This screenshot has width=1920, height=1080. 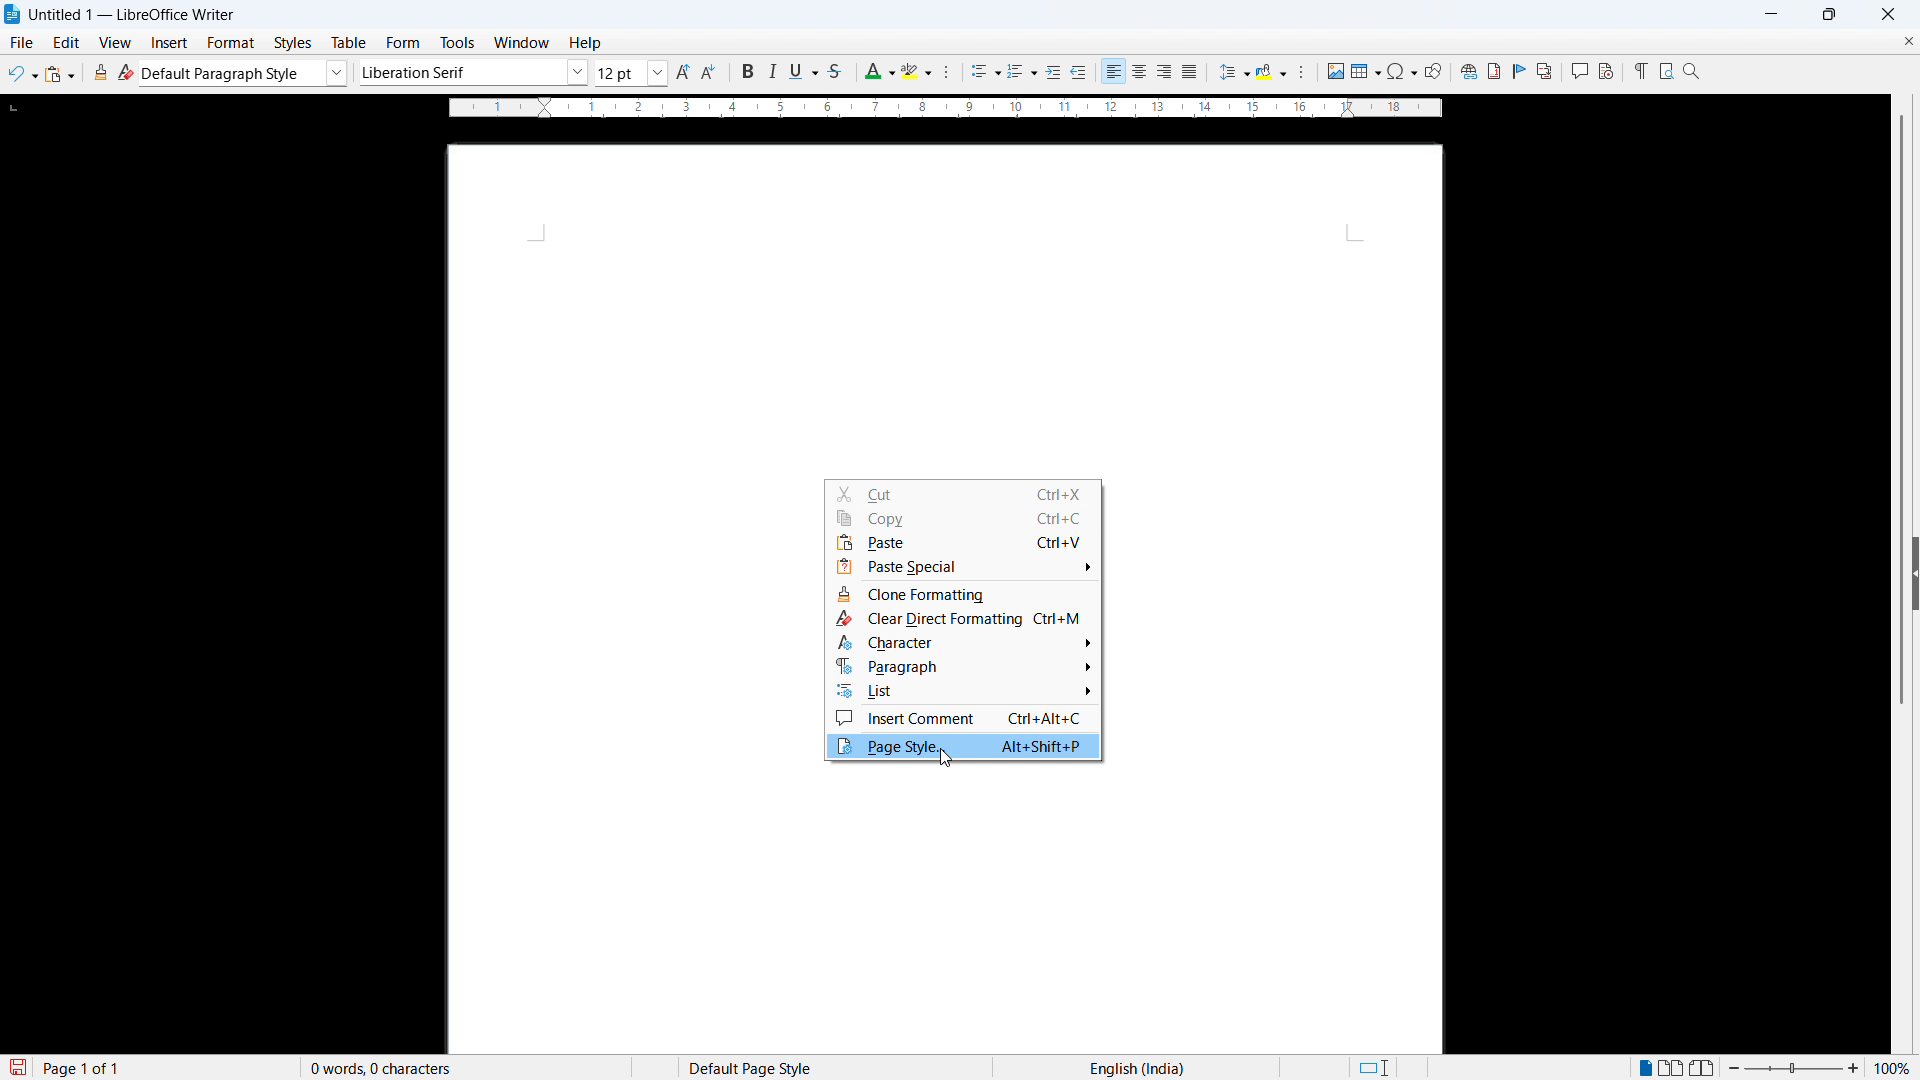 What do you see at coordinates (963, 618) in the screenshot?
I see `Clear direct formatting ` at bounding box center [963, 618].